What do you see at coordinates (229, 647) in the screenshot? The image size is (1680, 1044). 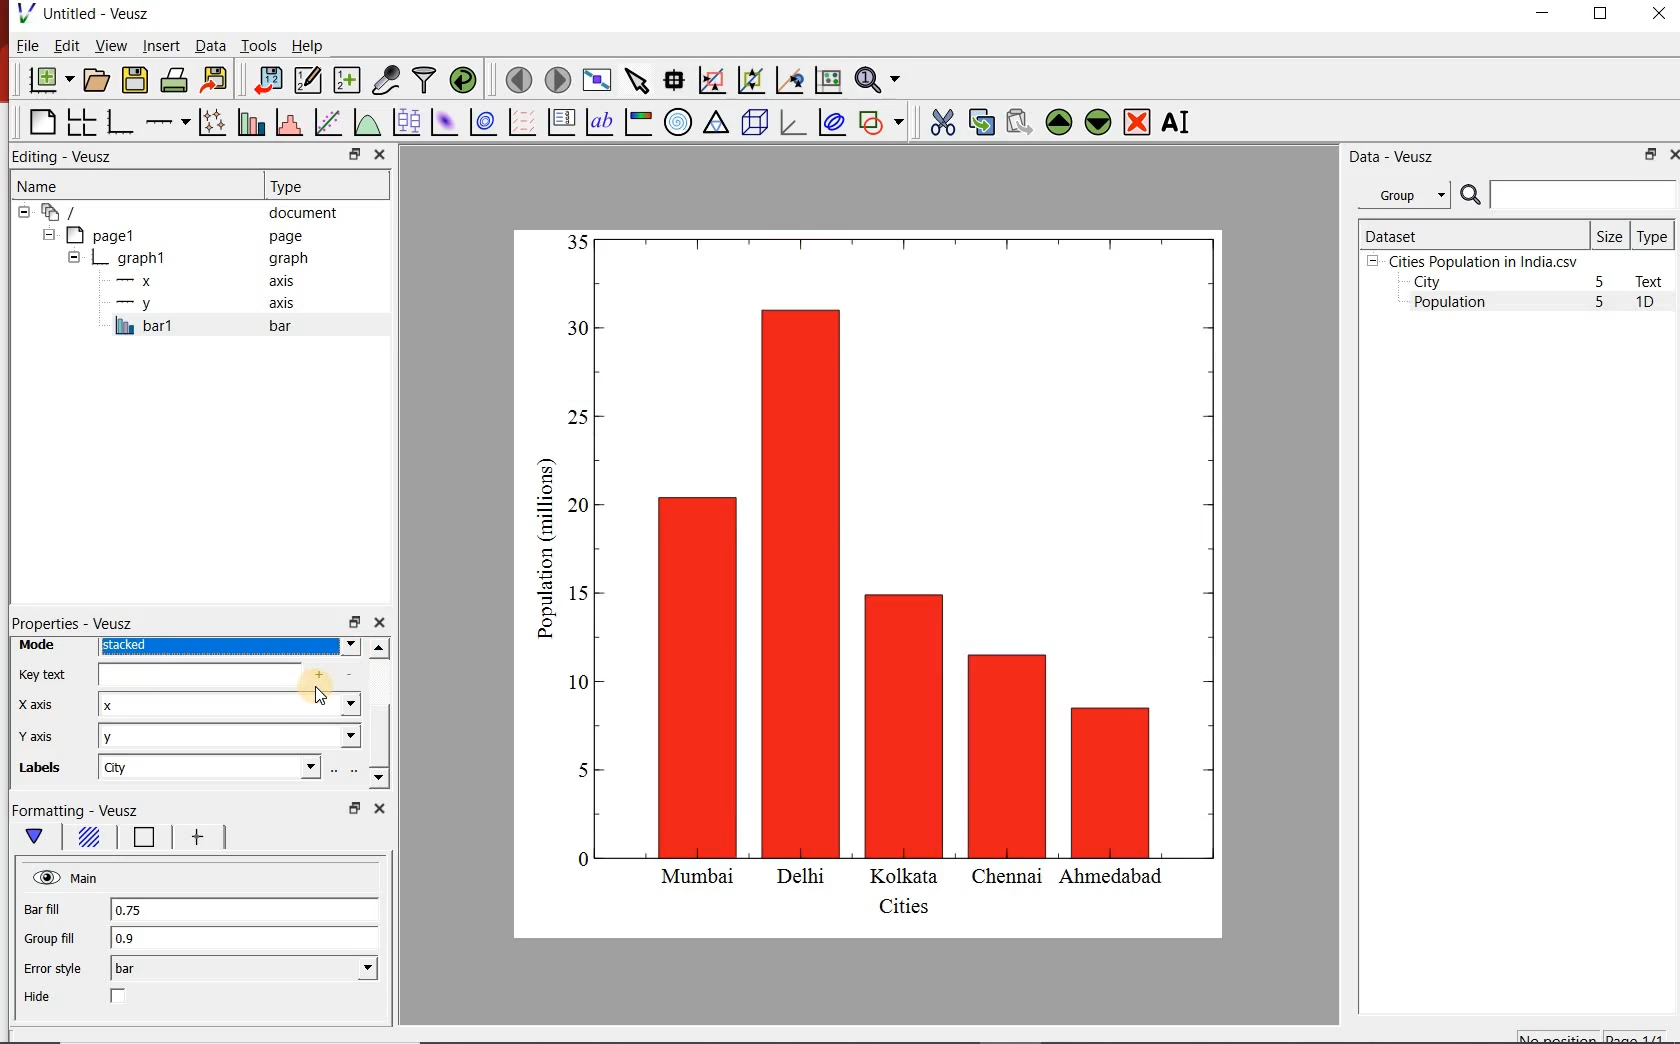 I see `stacked` at bounding box center [229, 647].